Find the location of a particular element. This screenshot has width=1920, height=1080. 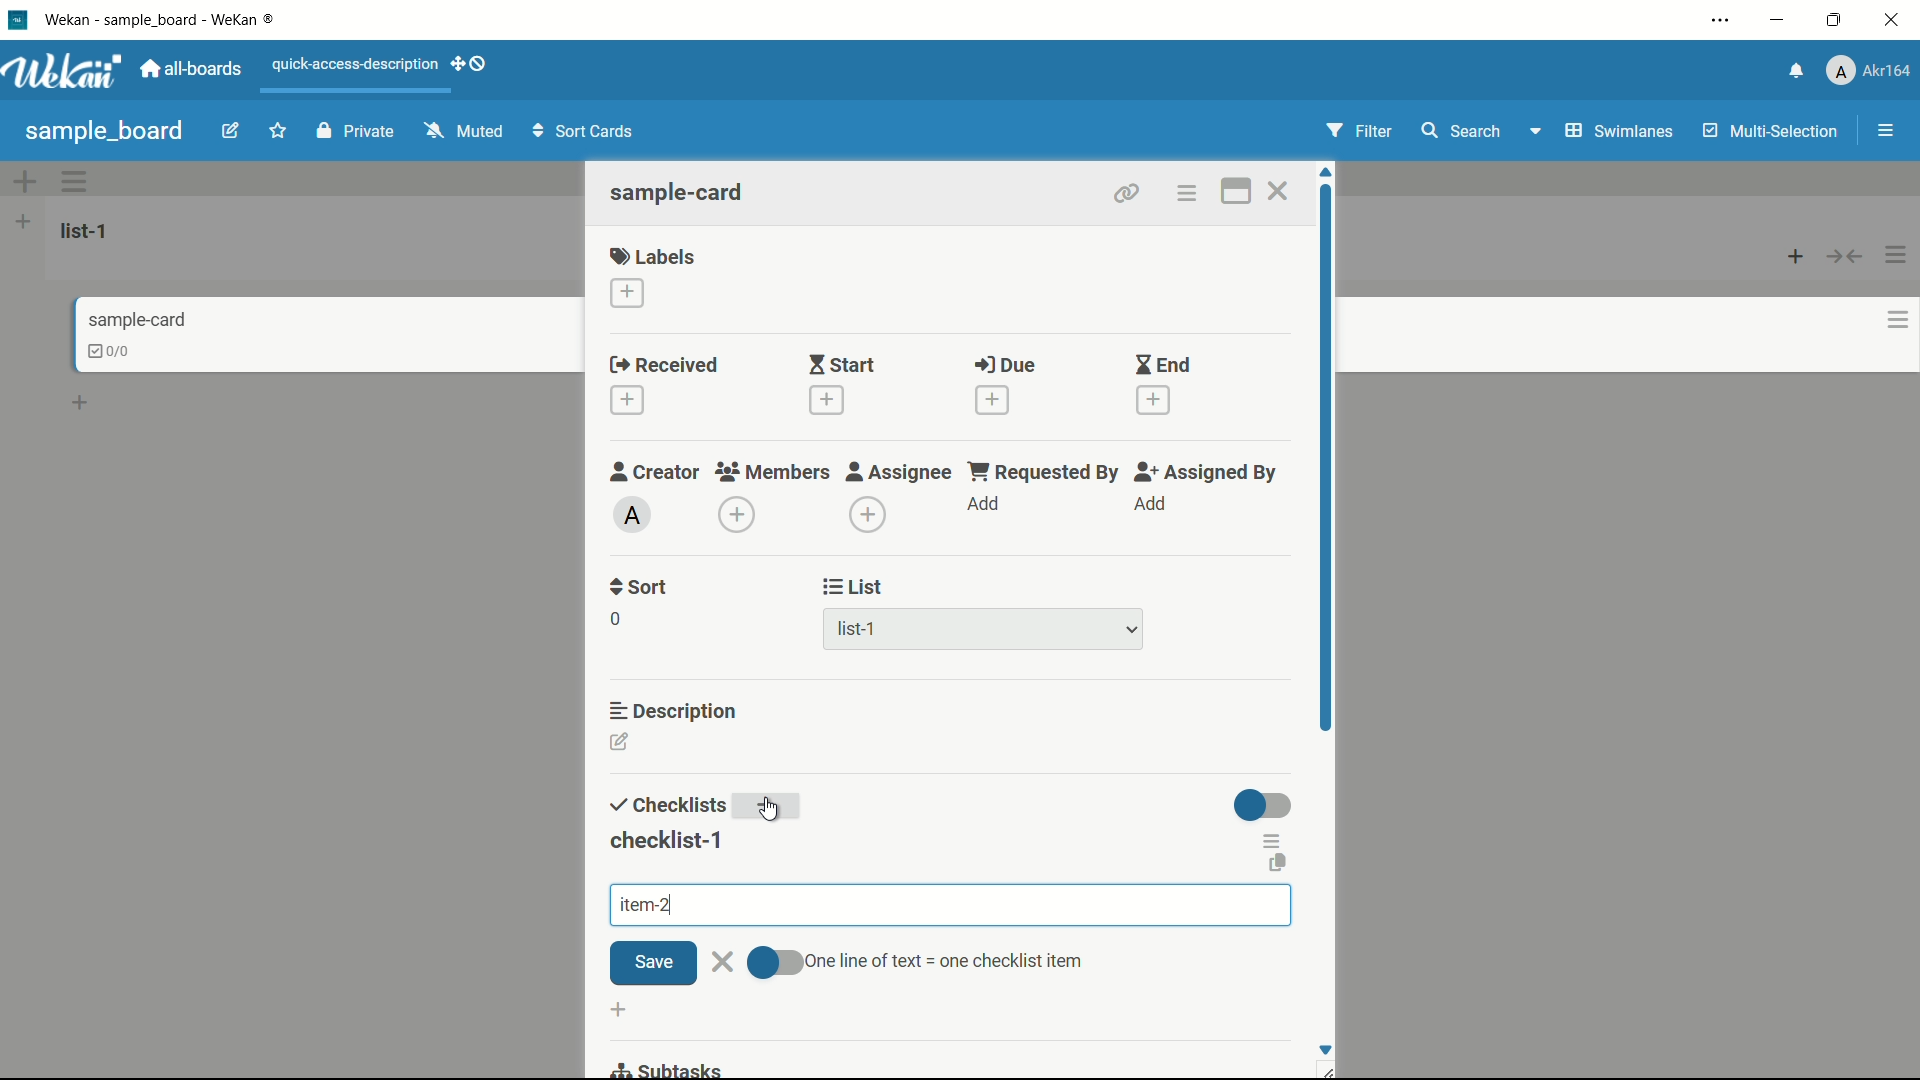

checklist-1 is located at coordinates (665, 841).